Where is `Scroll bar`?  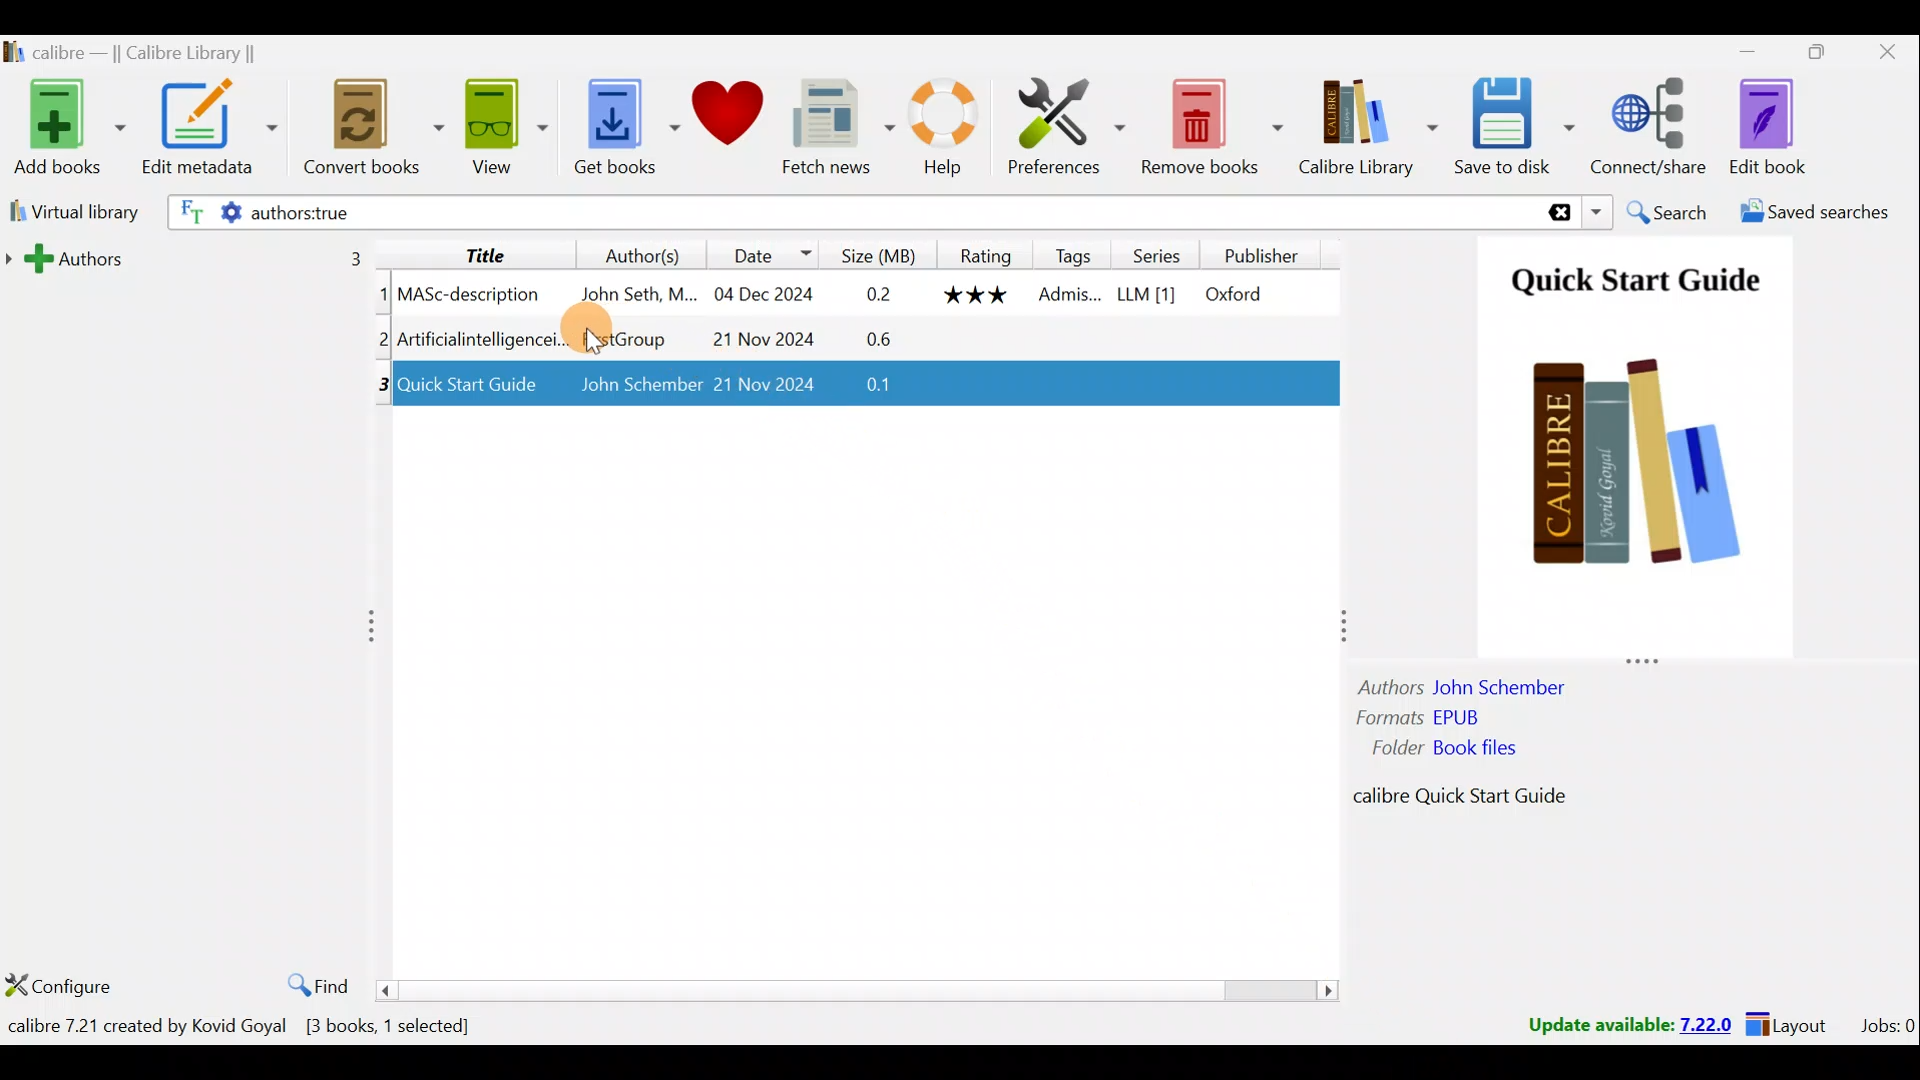
Scroll bar is located at coordinates (866, 989).